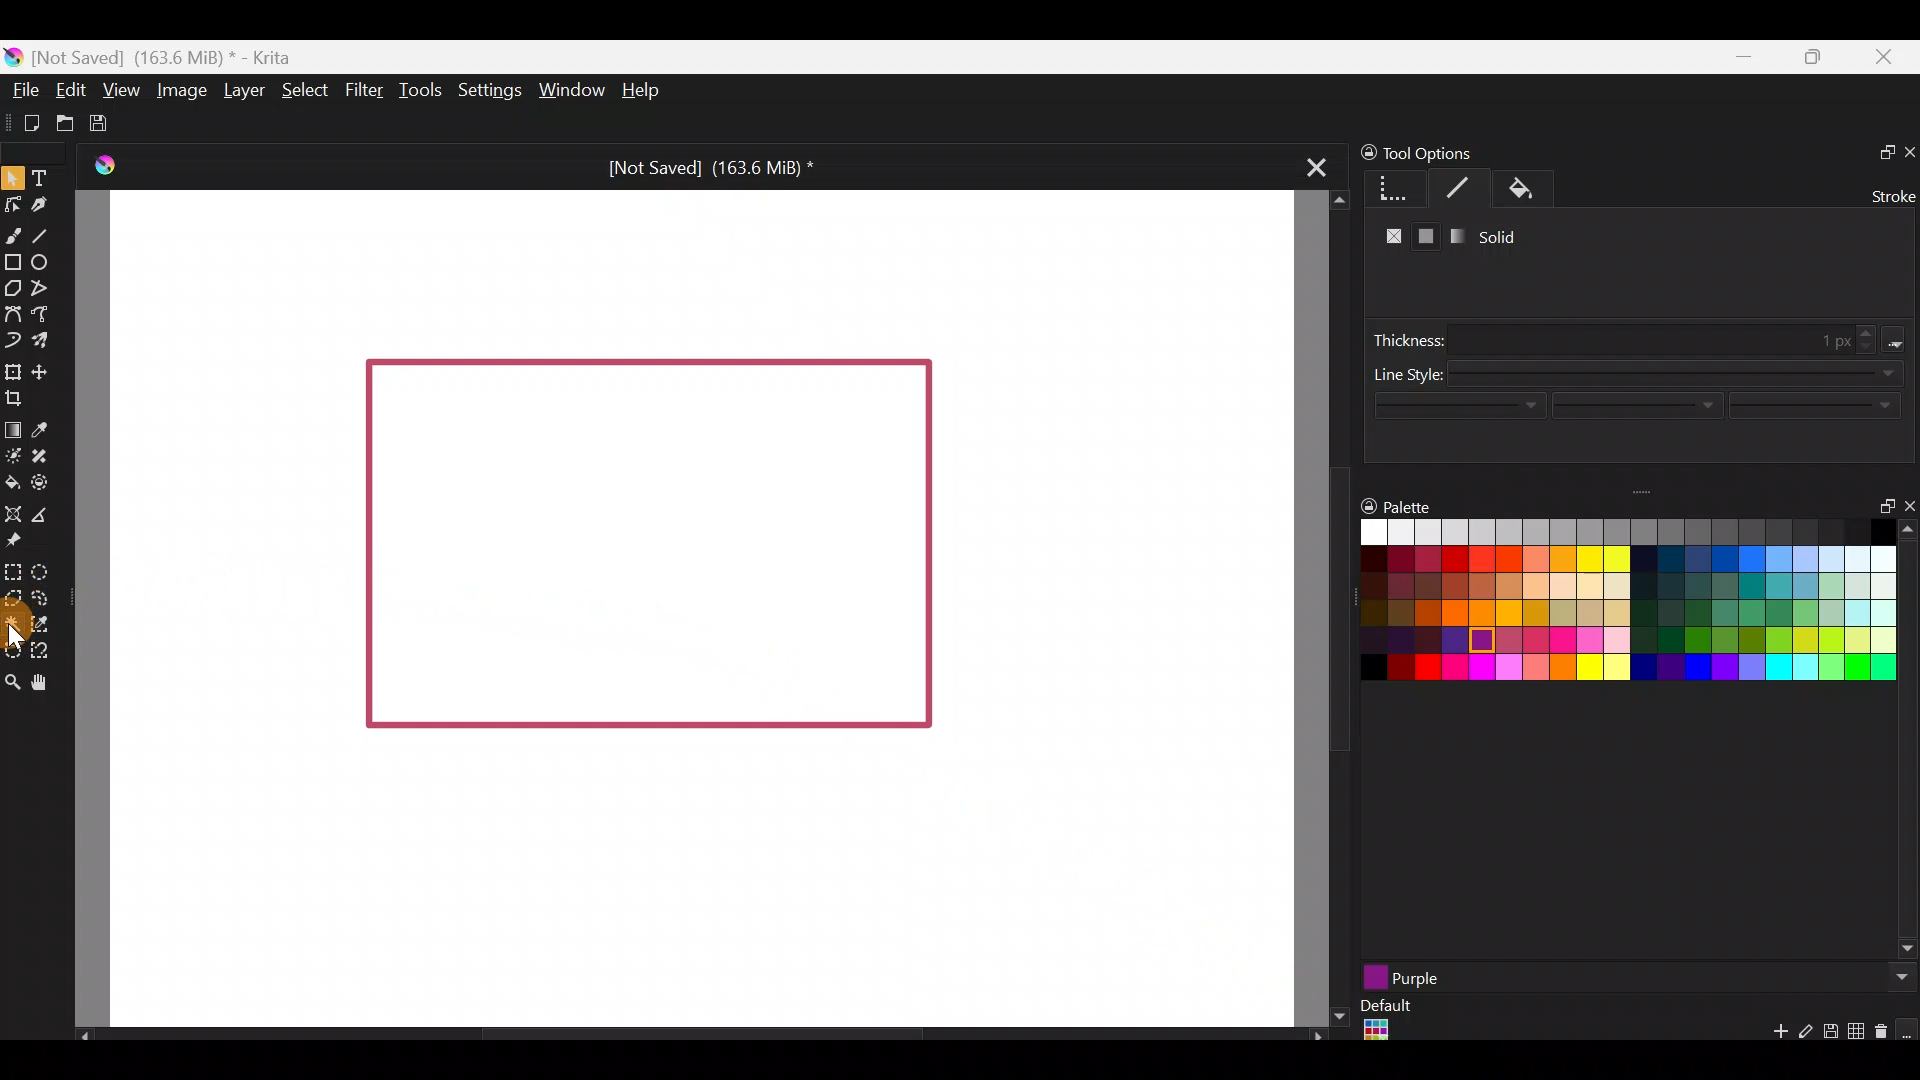  I want to click on Close, so click(1890, 60).